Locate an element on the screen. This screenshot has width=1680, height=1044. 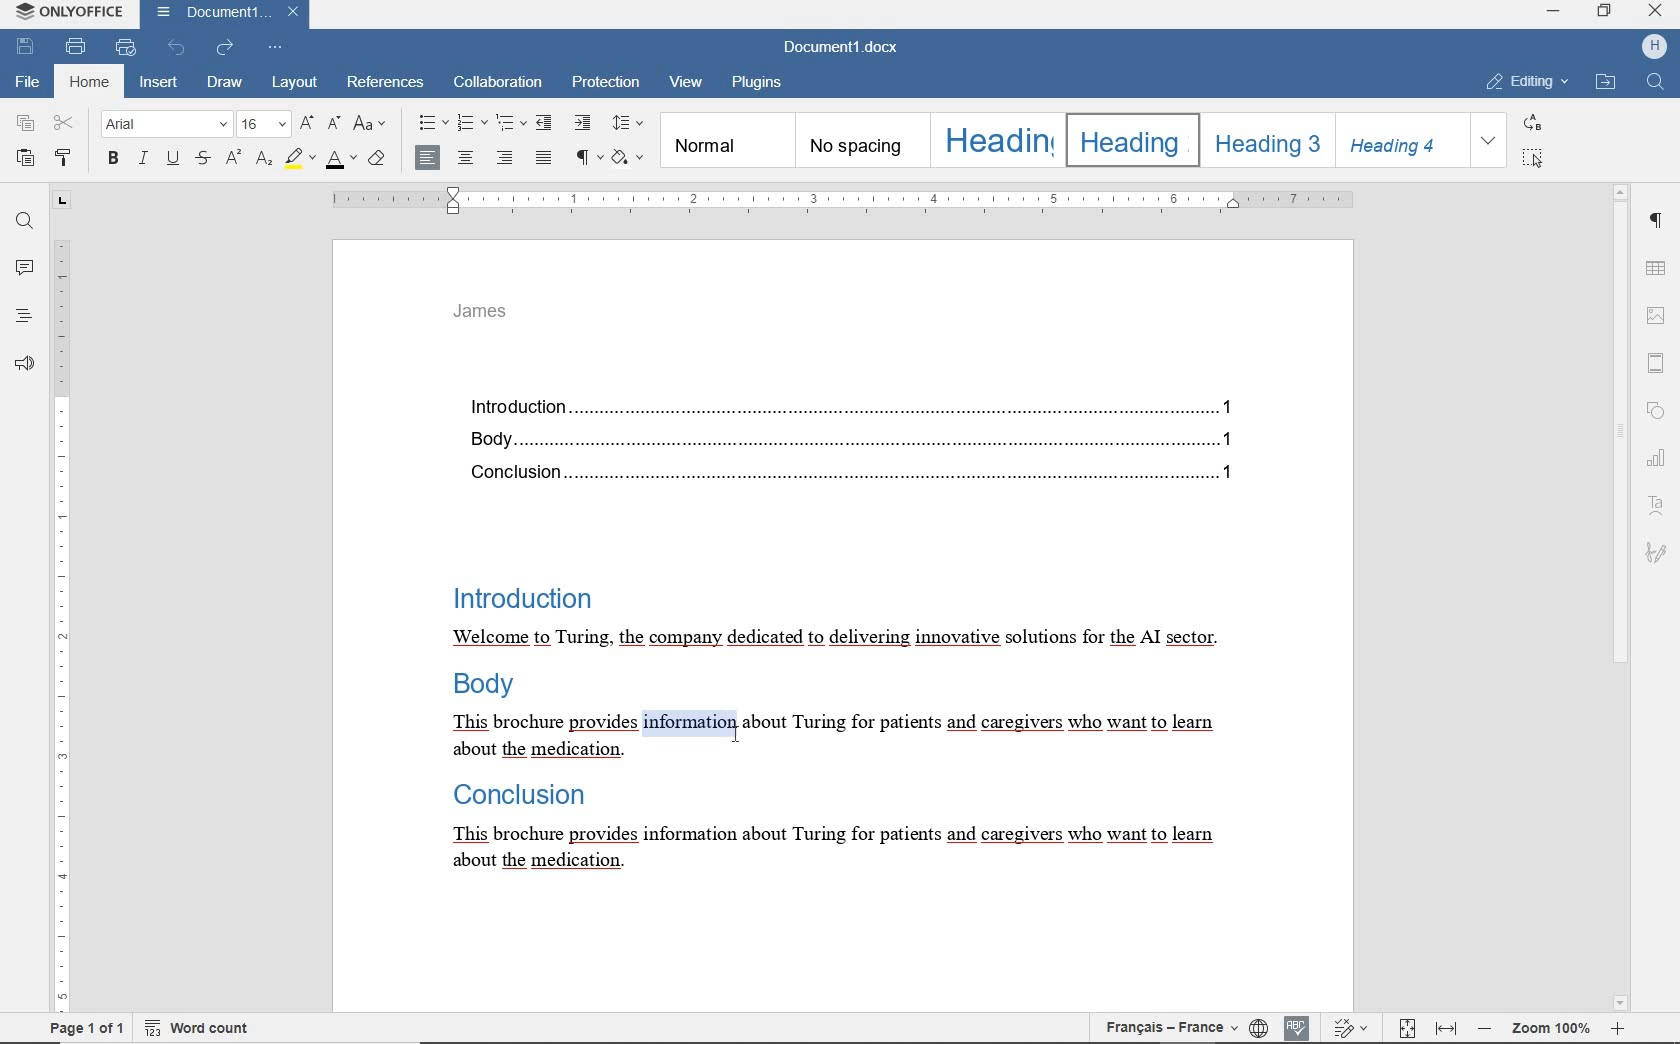
HEADING 4 is located at coordinates (1400, 140).